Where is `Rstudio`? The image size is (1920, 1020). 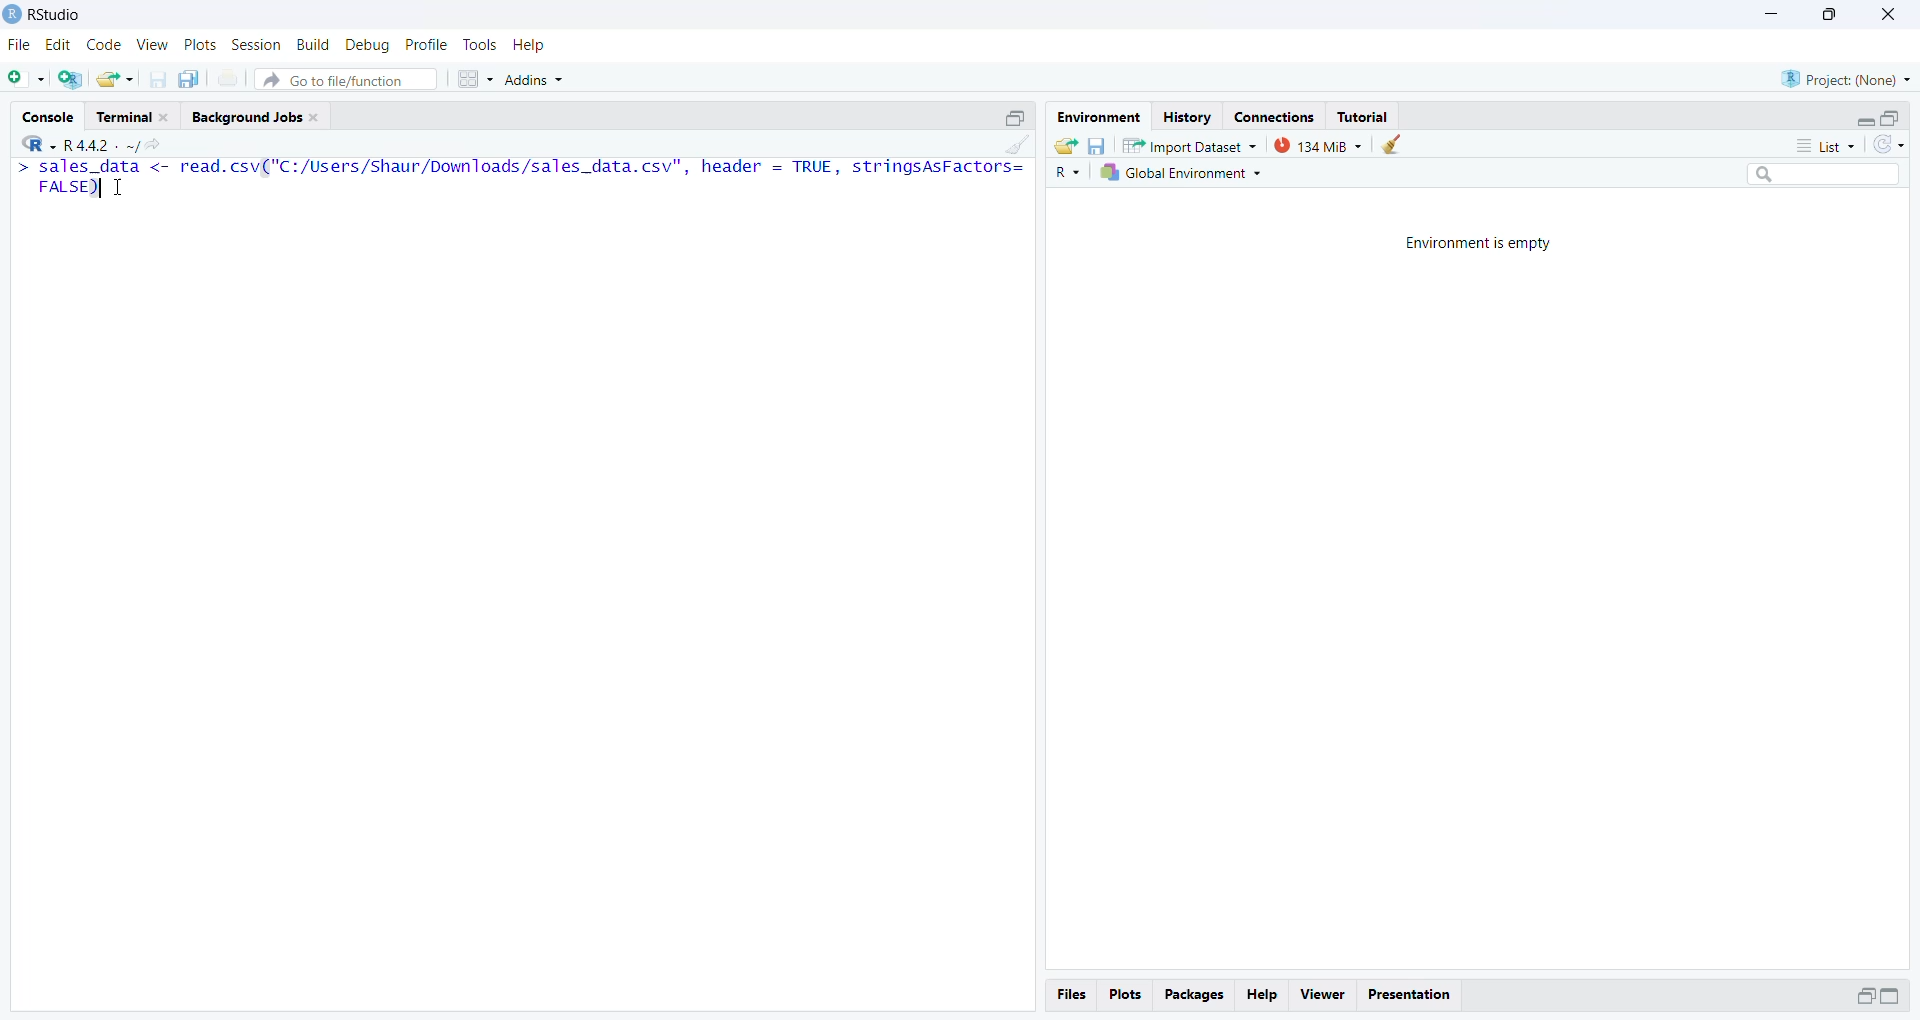
Rstudio is located at coordinates (38, 12).